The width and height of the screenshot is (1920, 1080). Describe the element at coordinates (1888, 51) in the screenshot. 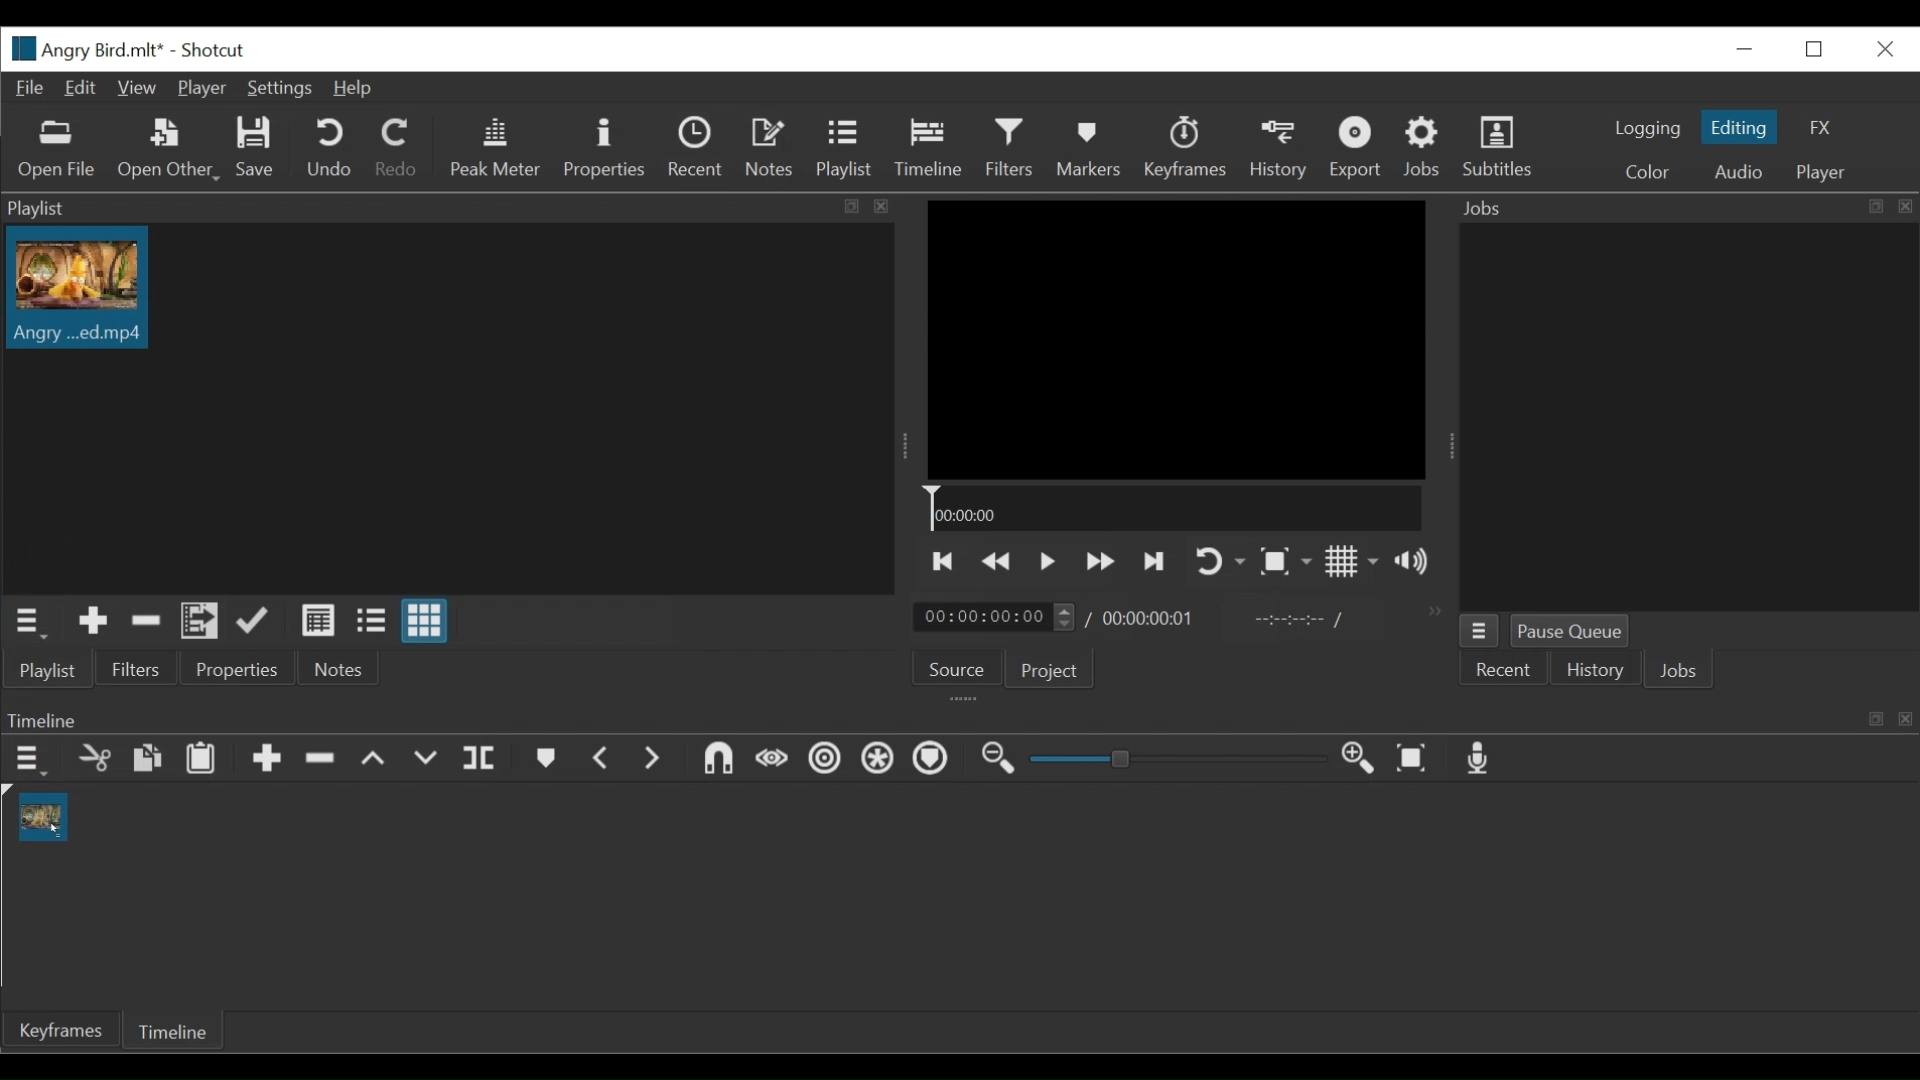

I see `` at that location.